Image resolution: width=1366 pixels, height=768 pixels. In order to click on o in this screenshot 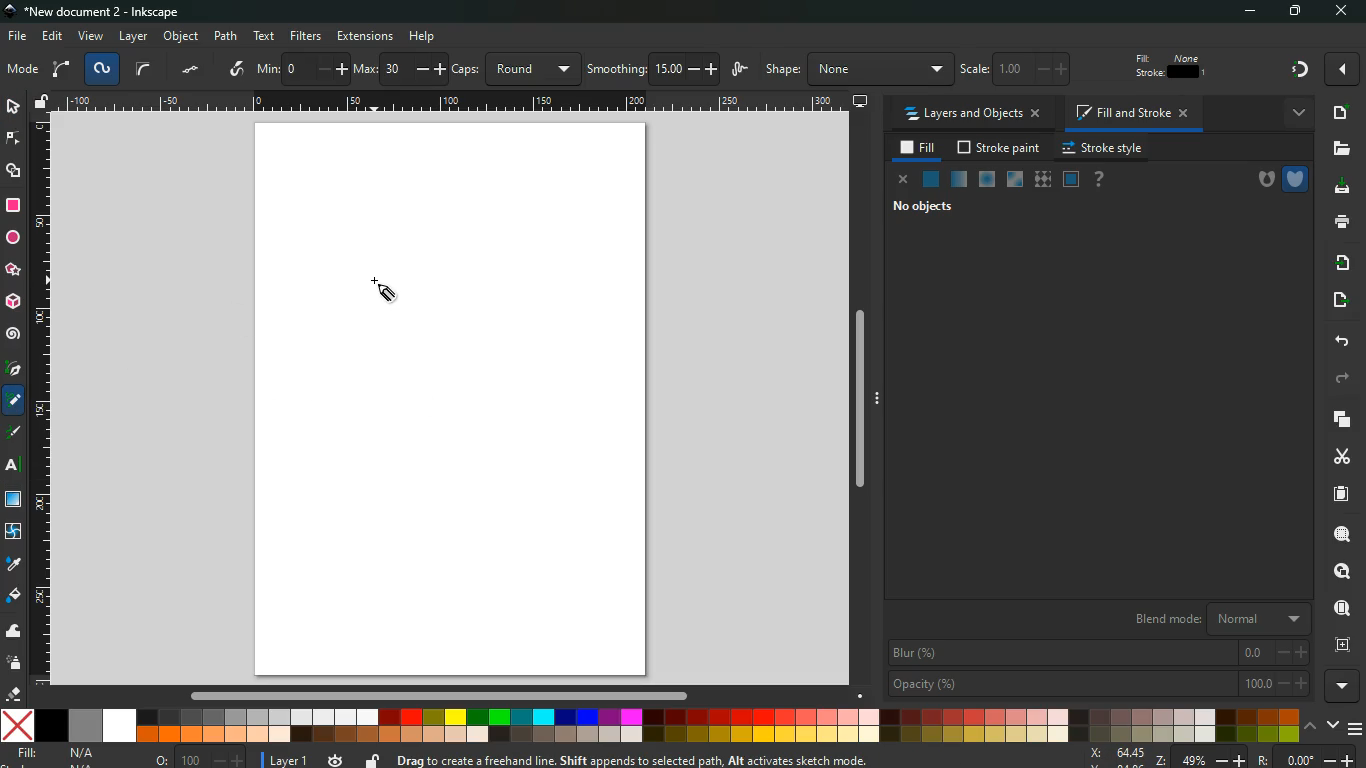, I will do `click(201, 757)`.